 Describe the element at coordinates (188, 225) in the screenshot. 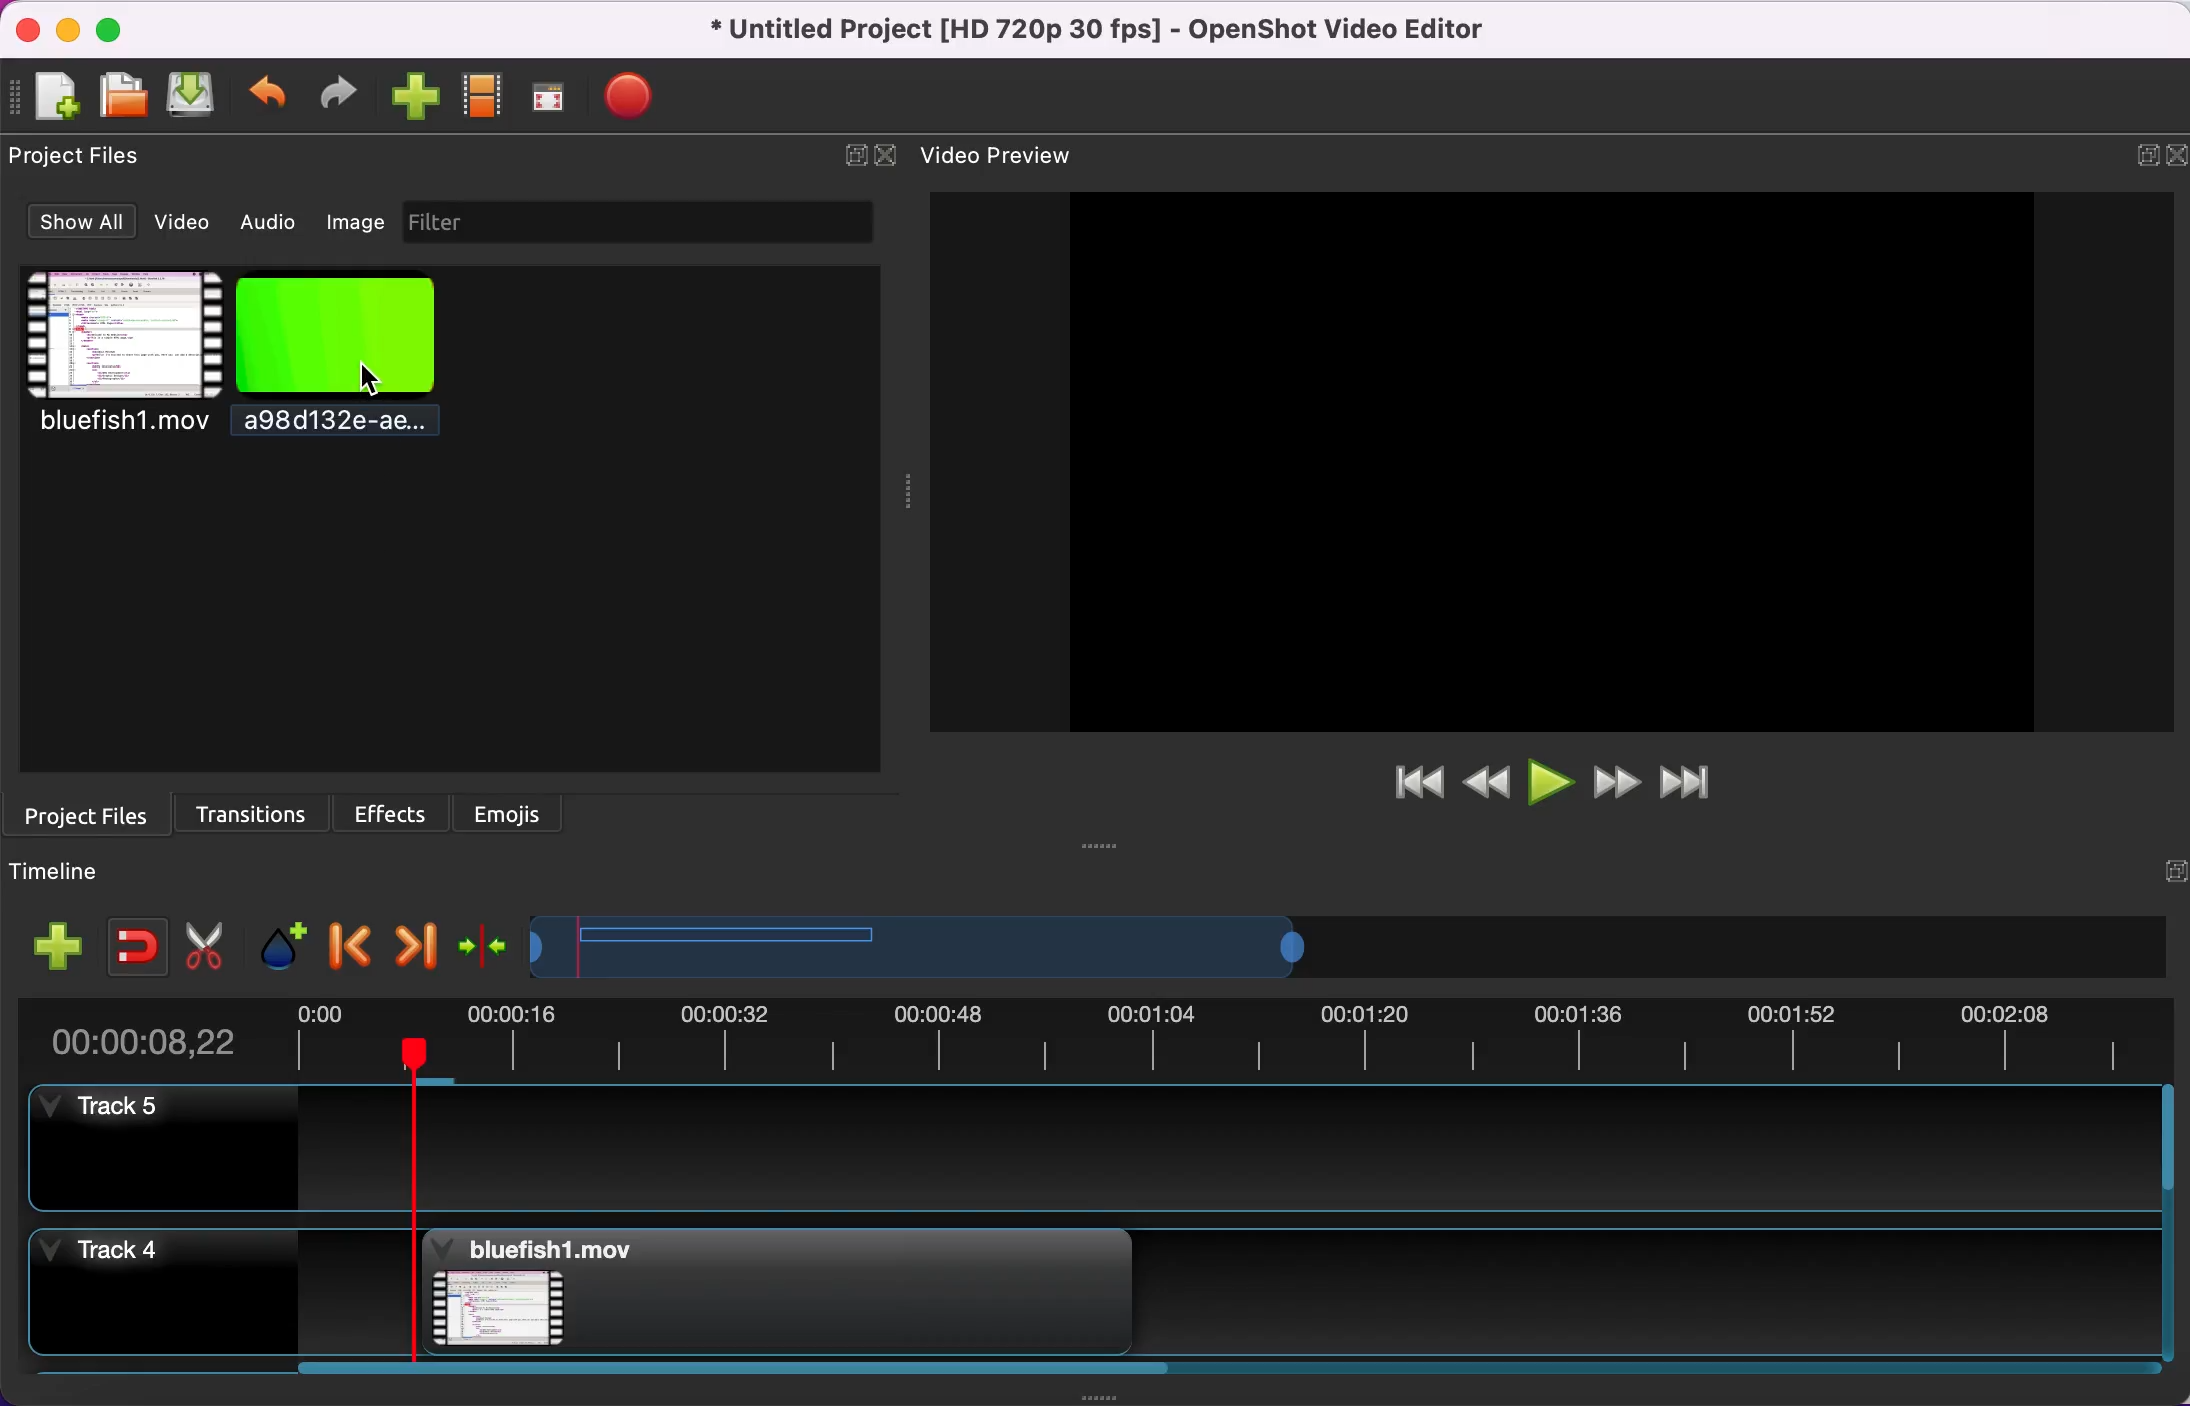

I see `video` at that location.